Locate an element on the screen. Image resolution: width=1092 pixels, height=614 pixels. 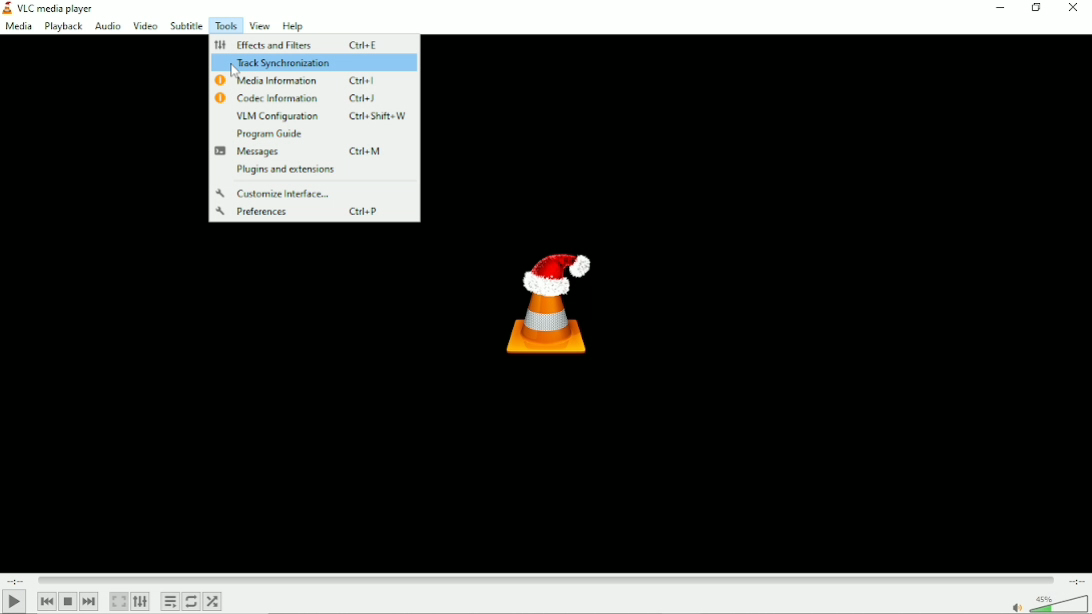
Previous is located at coordinates (47, 602).